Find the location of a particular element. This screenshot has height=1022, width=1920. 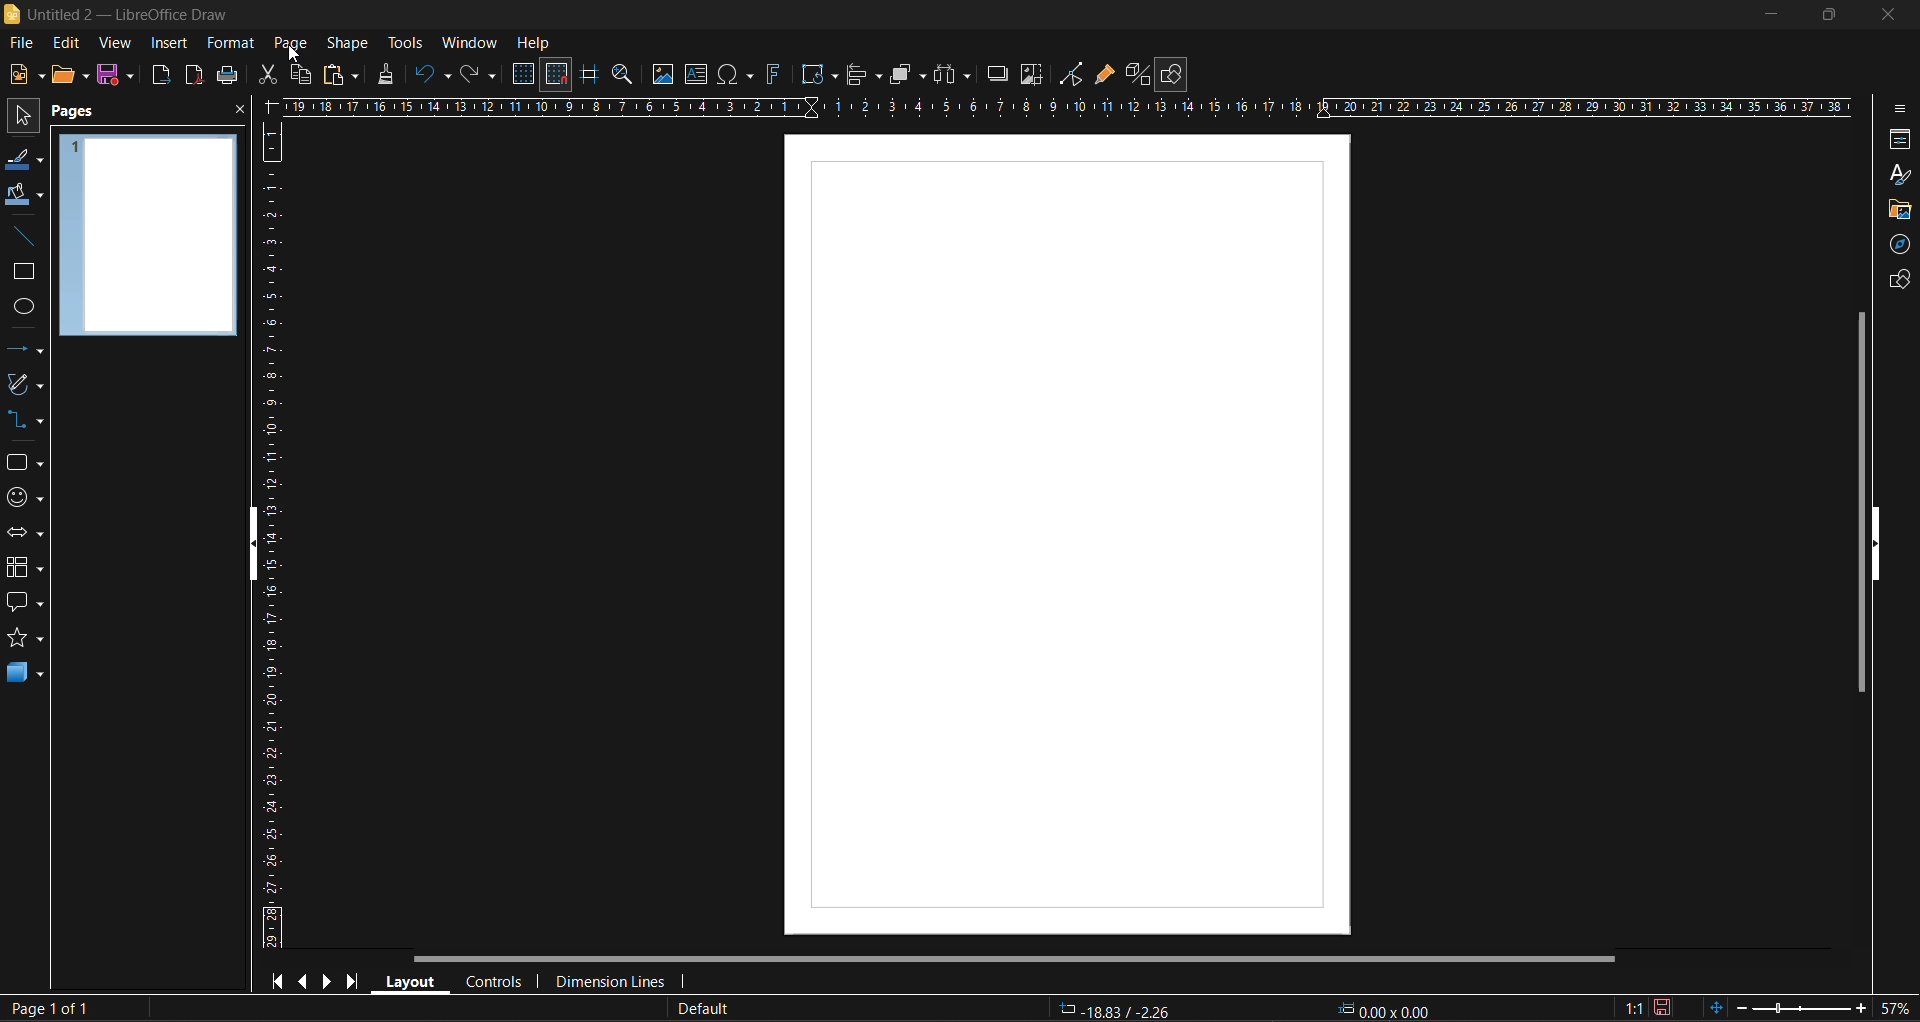

slide master name is located at coordinates (708, 1009).